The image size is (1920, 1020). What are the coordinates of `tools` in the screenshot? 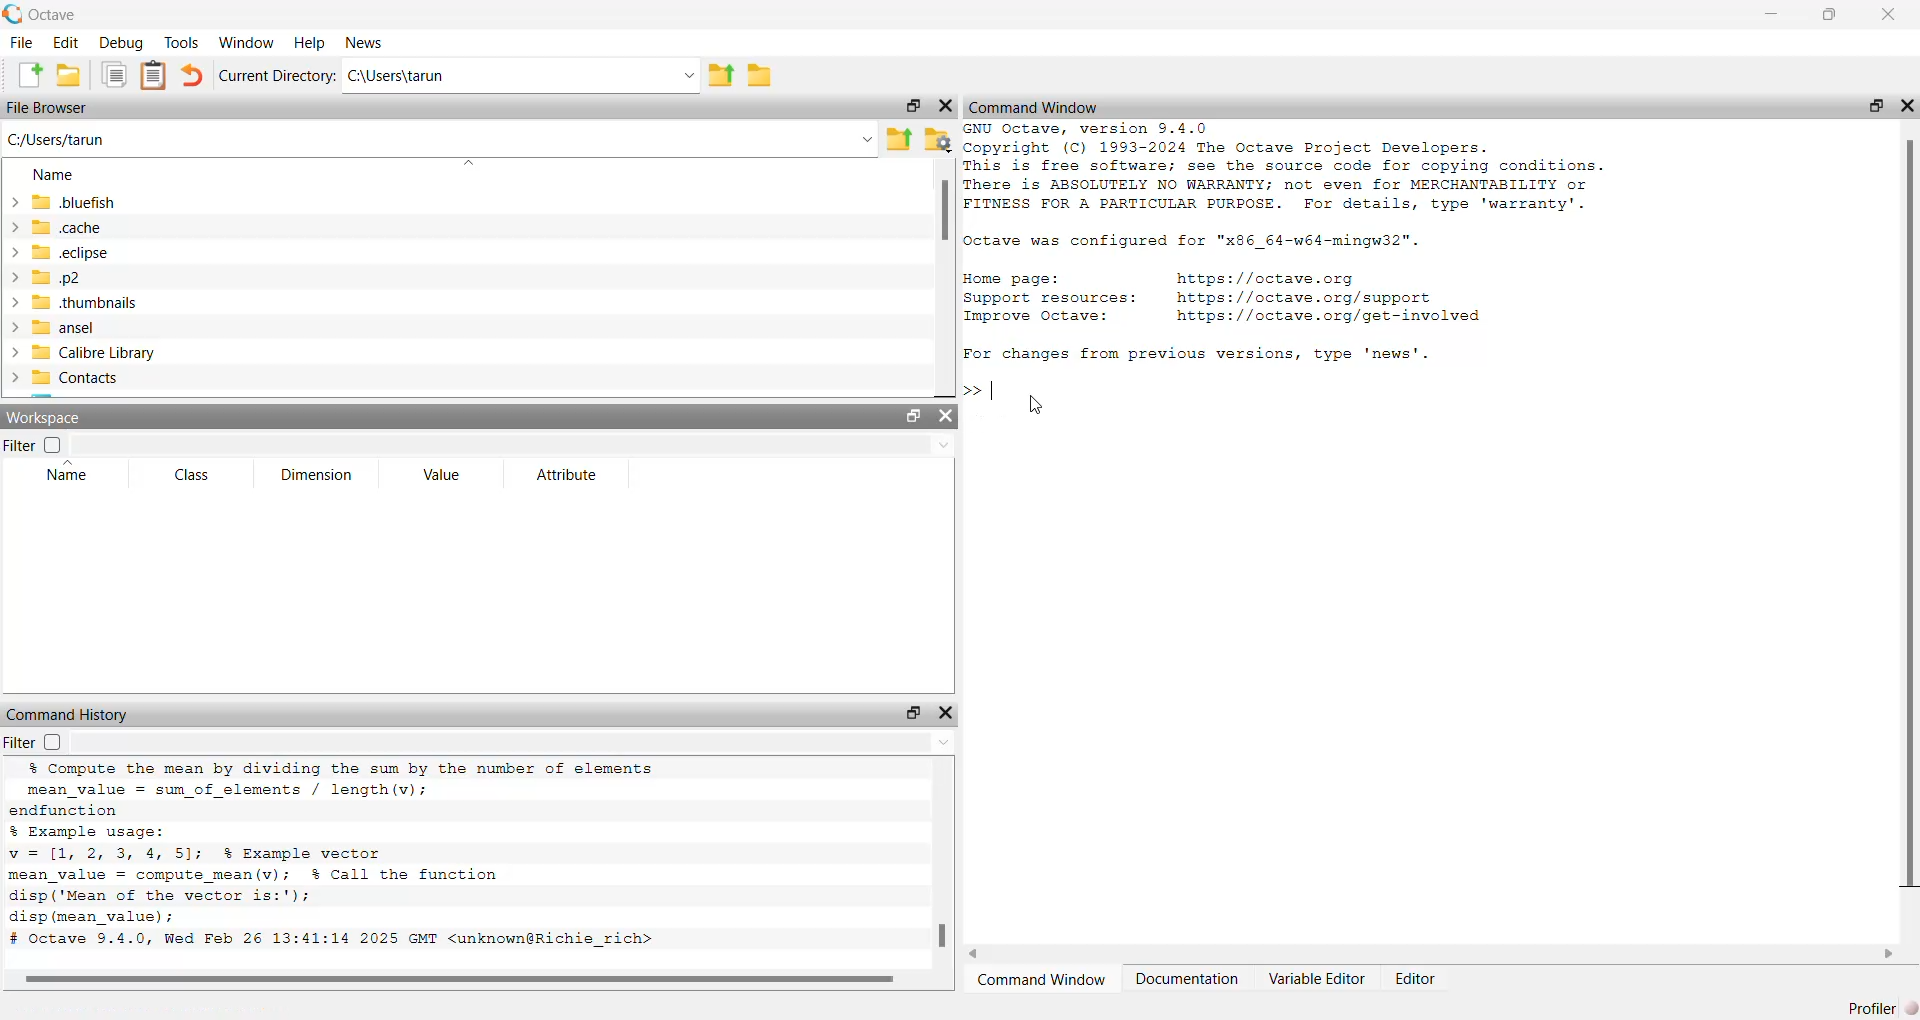 It's located at (183, 41).